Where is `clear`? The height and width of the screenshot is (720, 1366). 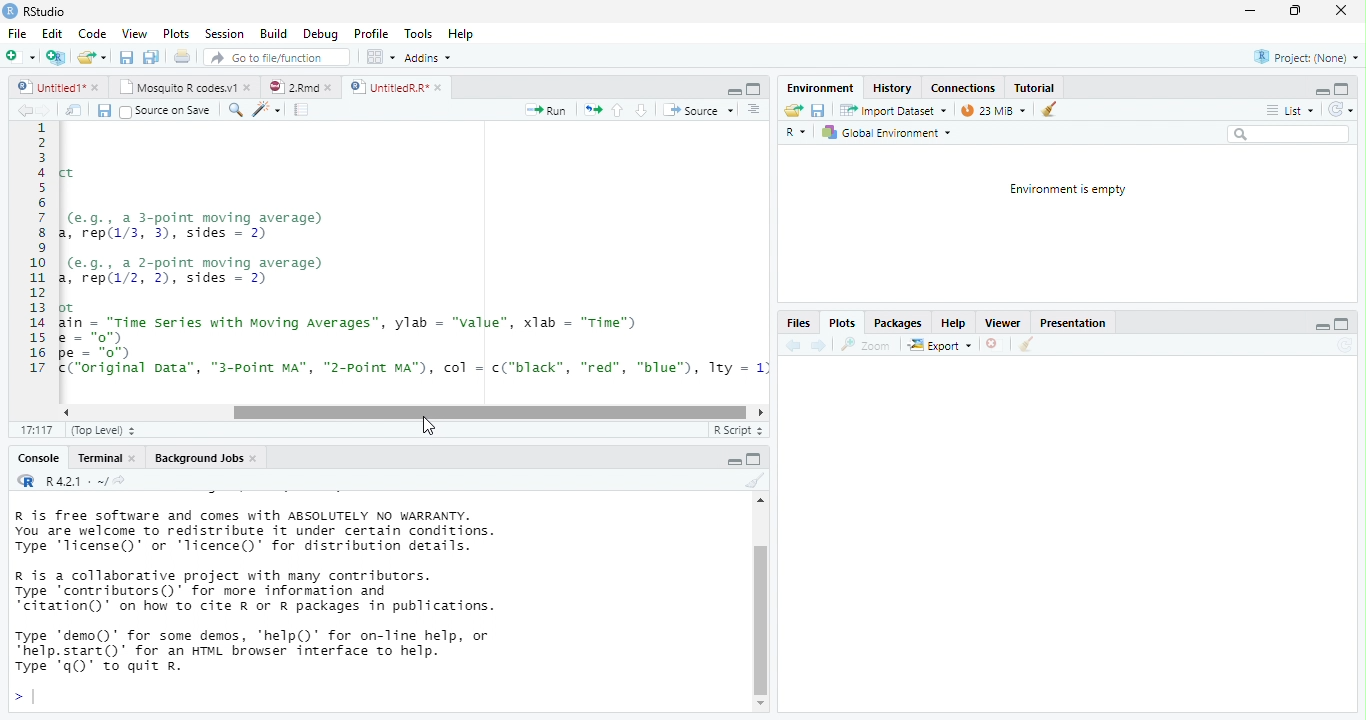 clear is located at coordinates (1025, 346).